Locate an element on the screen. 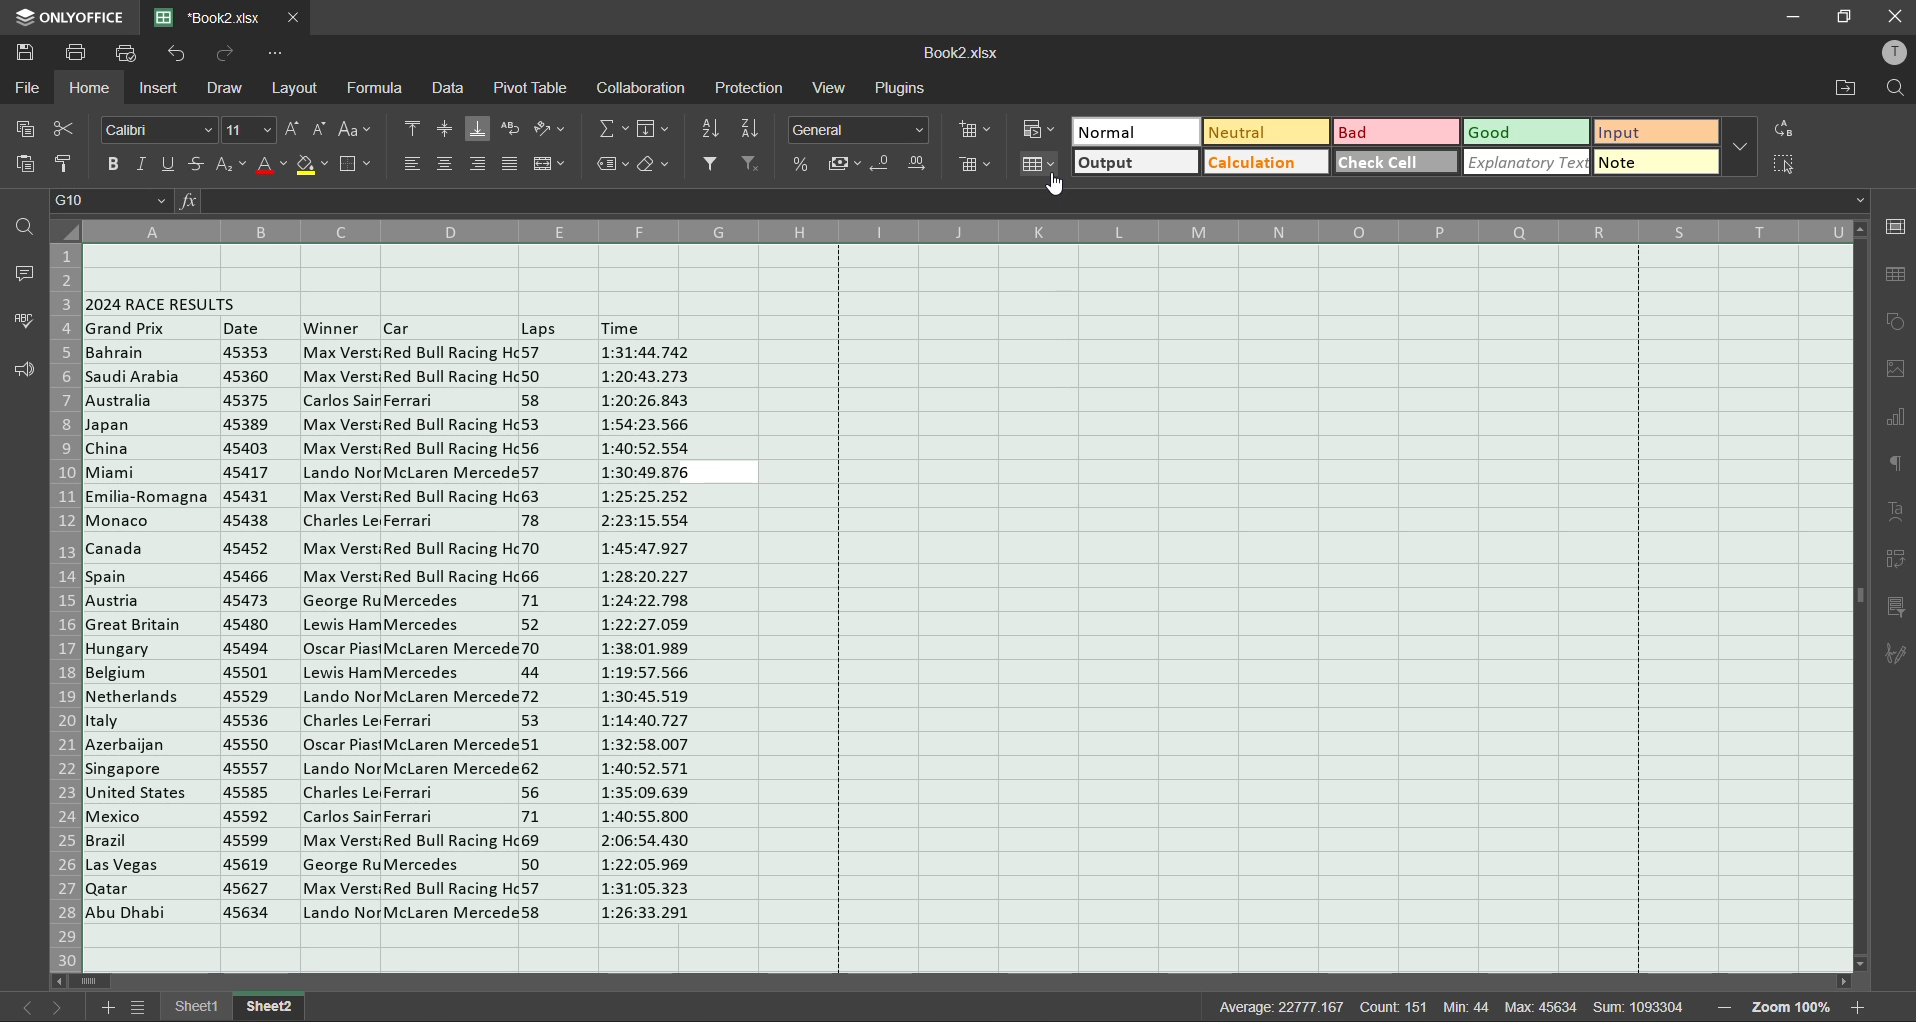  decrease decimal is located at coordinates (885, 164).